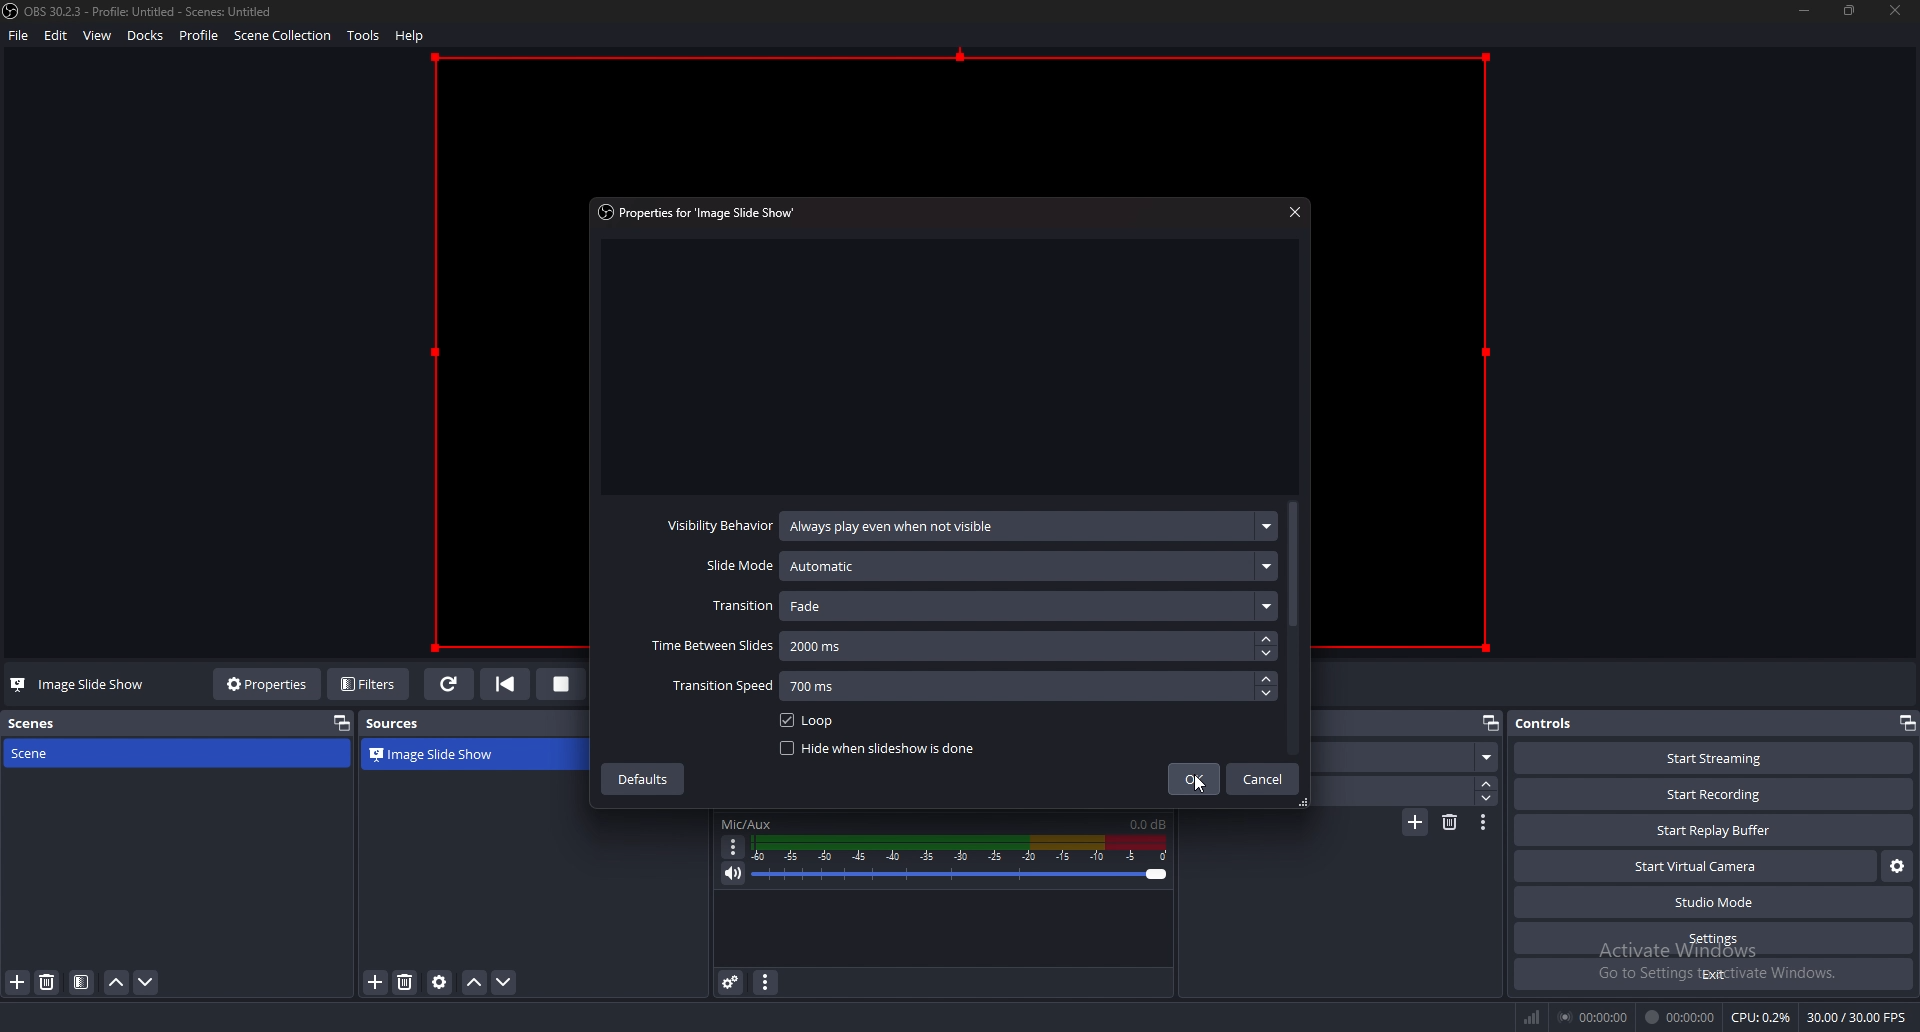 The width and height of the screenshot is (1920, 1032). Describe the element at coordinates (1413, 824) in the screenshot. I see `add transition` at that location.